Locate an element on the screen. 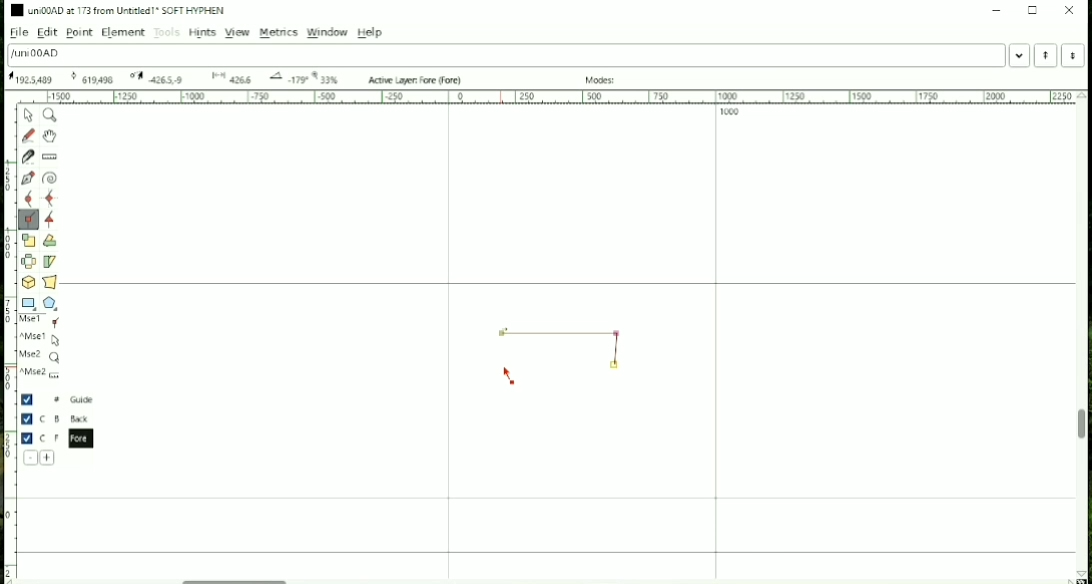 Image resolution: width=1092 pixels, height=584 pixels. Polygon or star is located at coordinates (52, 303).